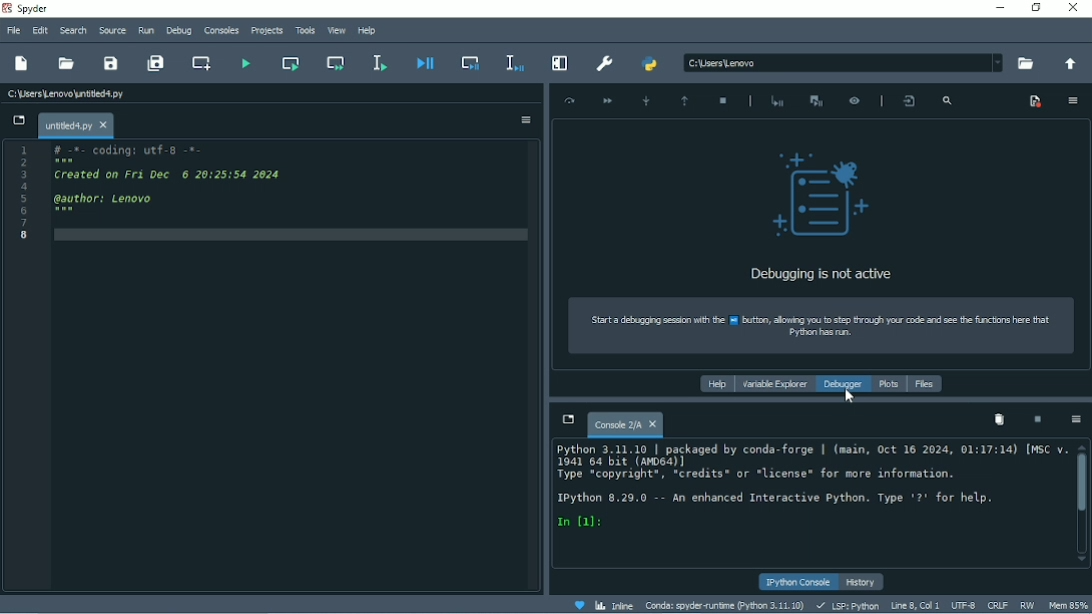 The height and width of the screenshot is (614, 1092). I want to click on Search frames, so click(946, 100).